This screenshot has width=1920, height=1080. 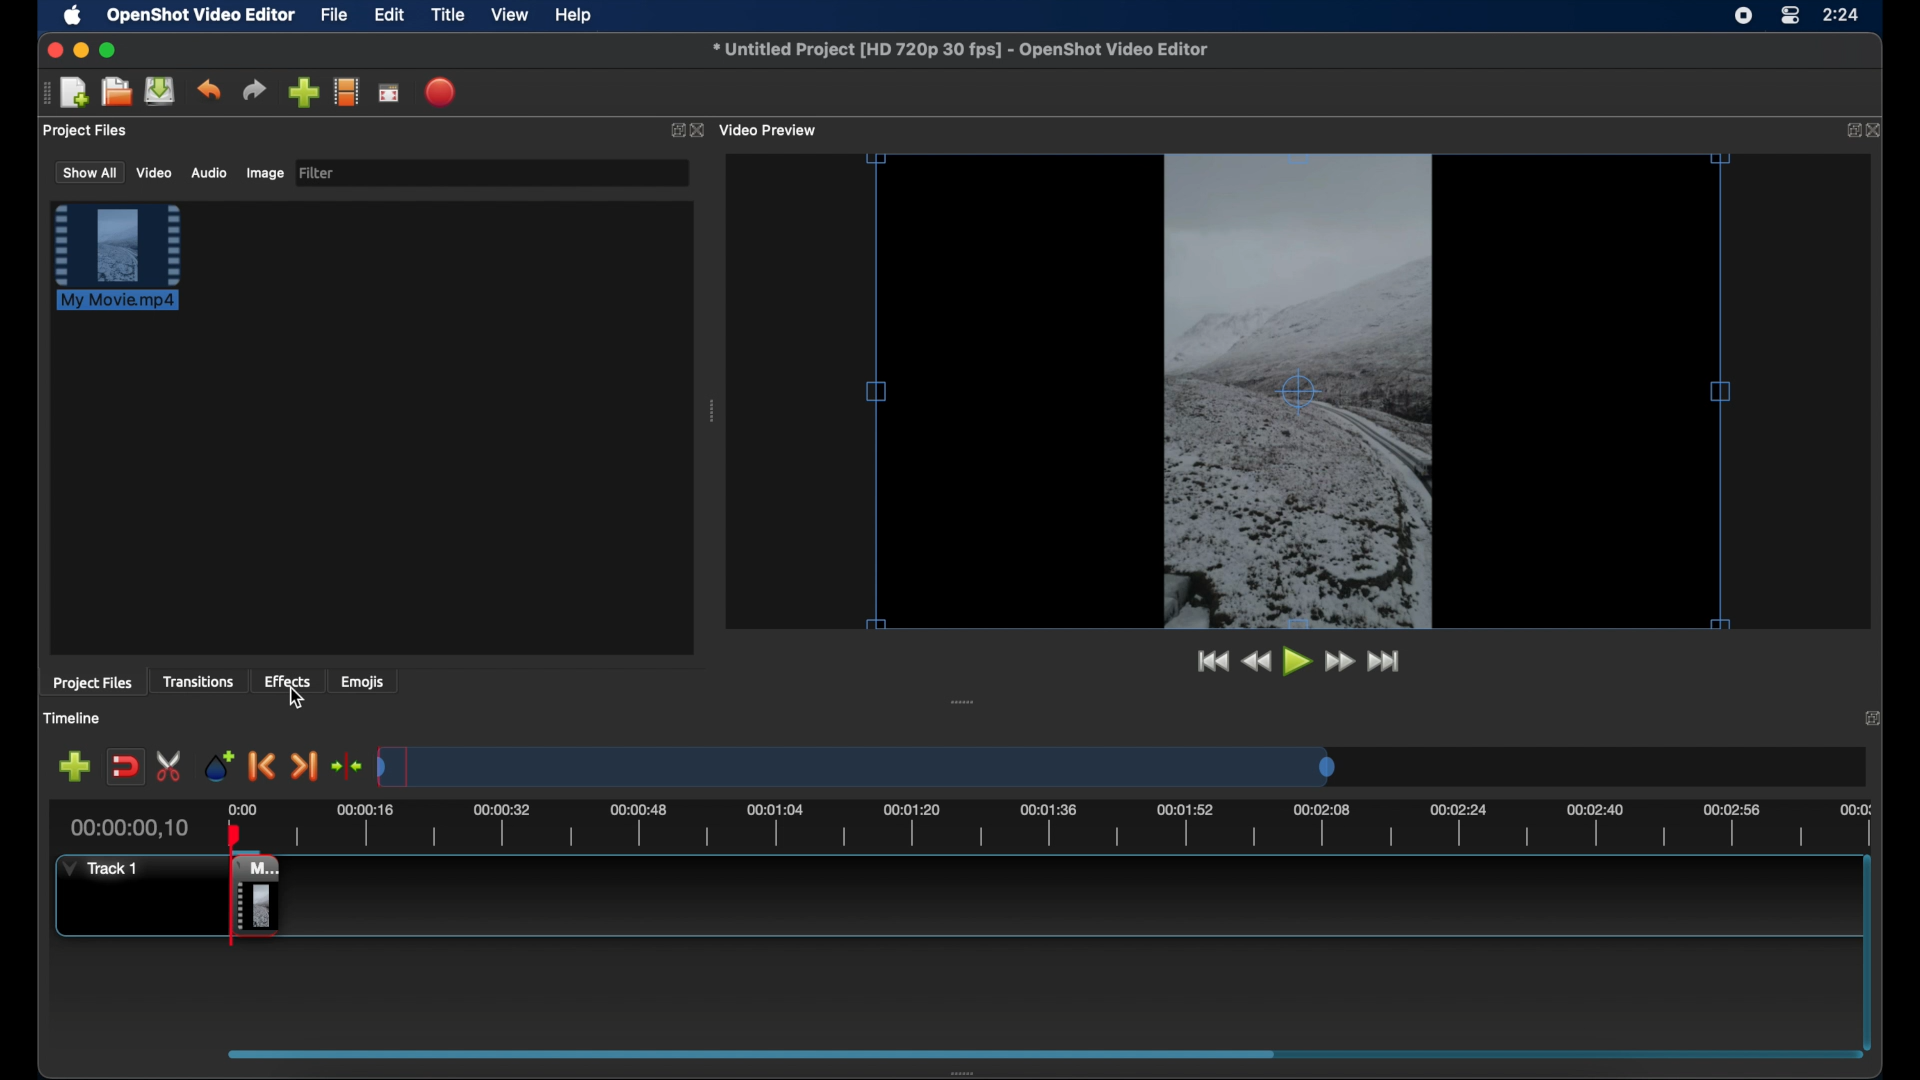 I want to click on minimize, so click(x=82, y=49).